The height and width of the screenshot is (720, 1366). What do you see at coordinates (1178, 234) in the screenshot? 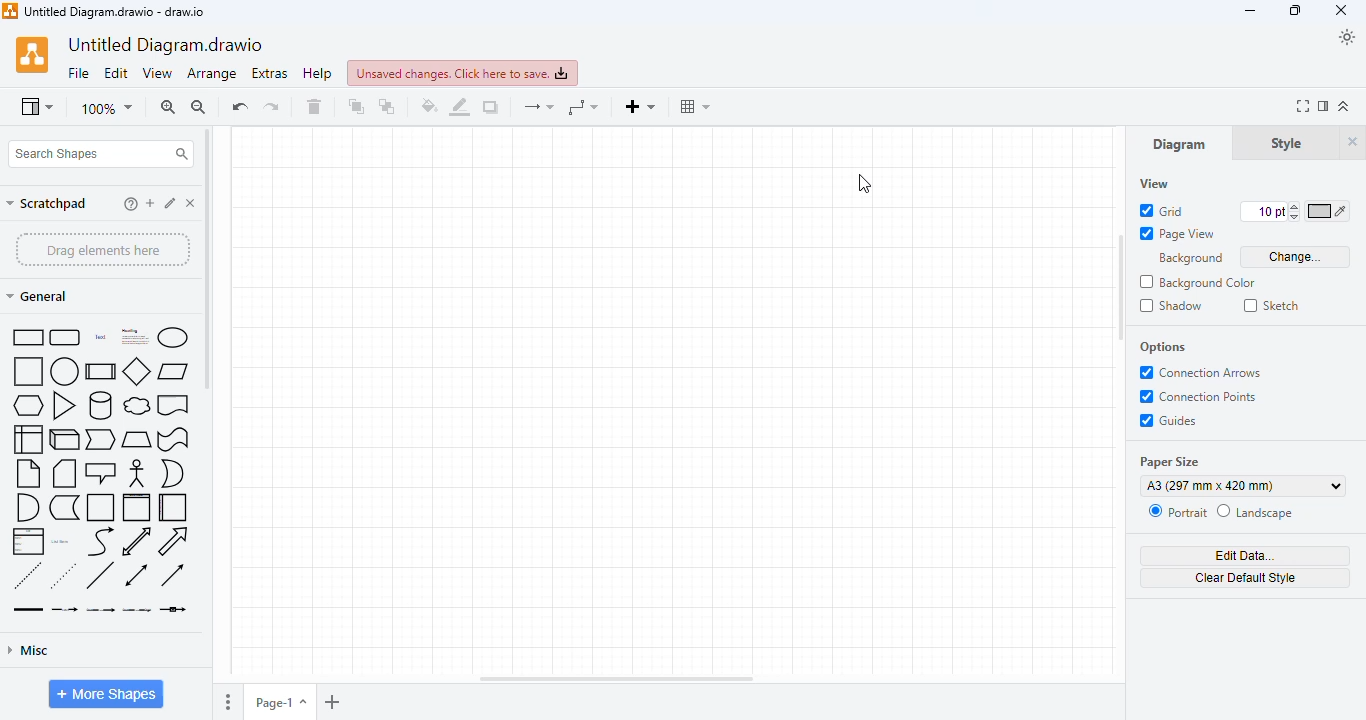
I see `page view` at bounding box center [1178, 234].